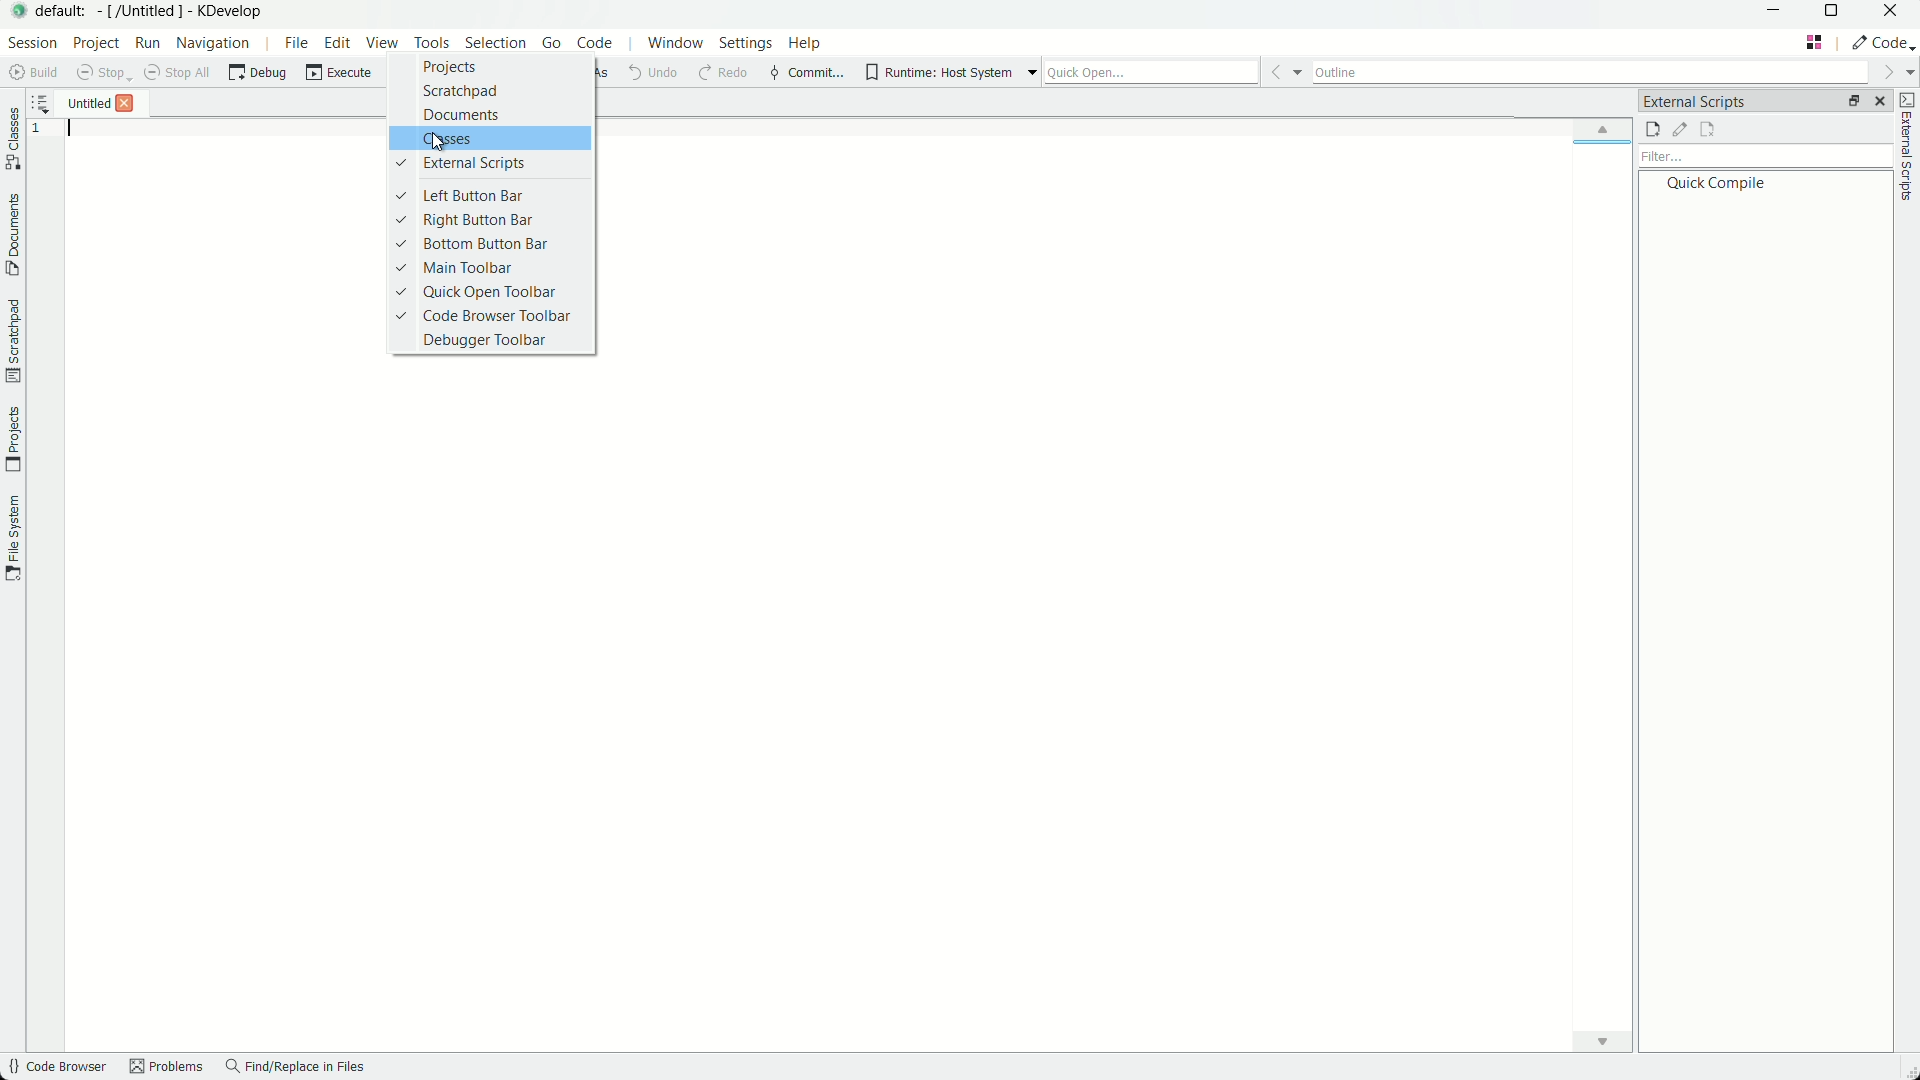 The width and height of the screenshot is (1920, 1080). I want to click on bottom button bar, so click(491, 244).